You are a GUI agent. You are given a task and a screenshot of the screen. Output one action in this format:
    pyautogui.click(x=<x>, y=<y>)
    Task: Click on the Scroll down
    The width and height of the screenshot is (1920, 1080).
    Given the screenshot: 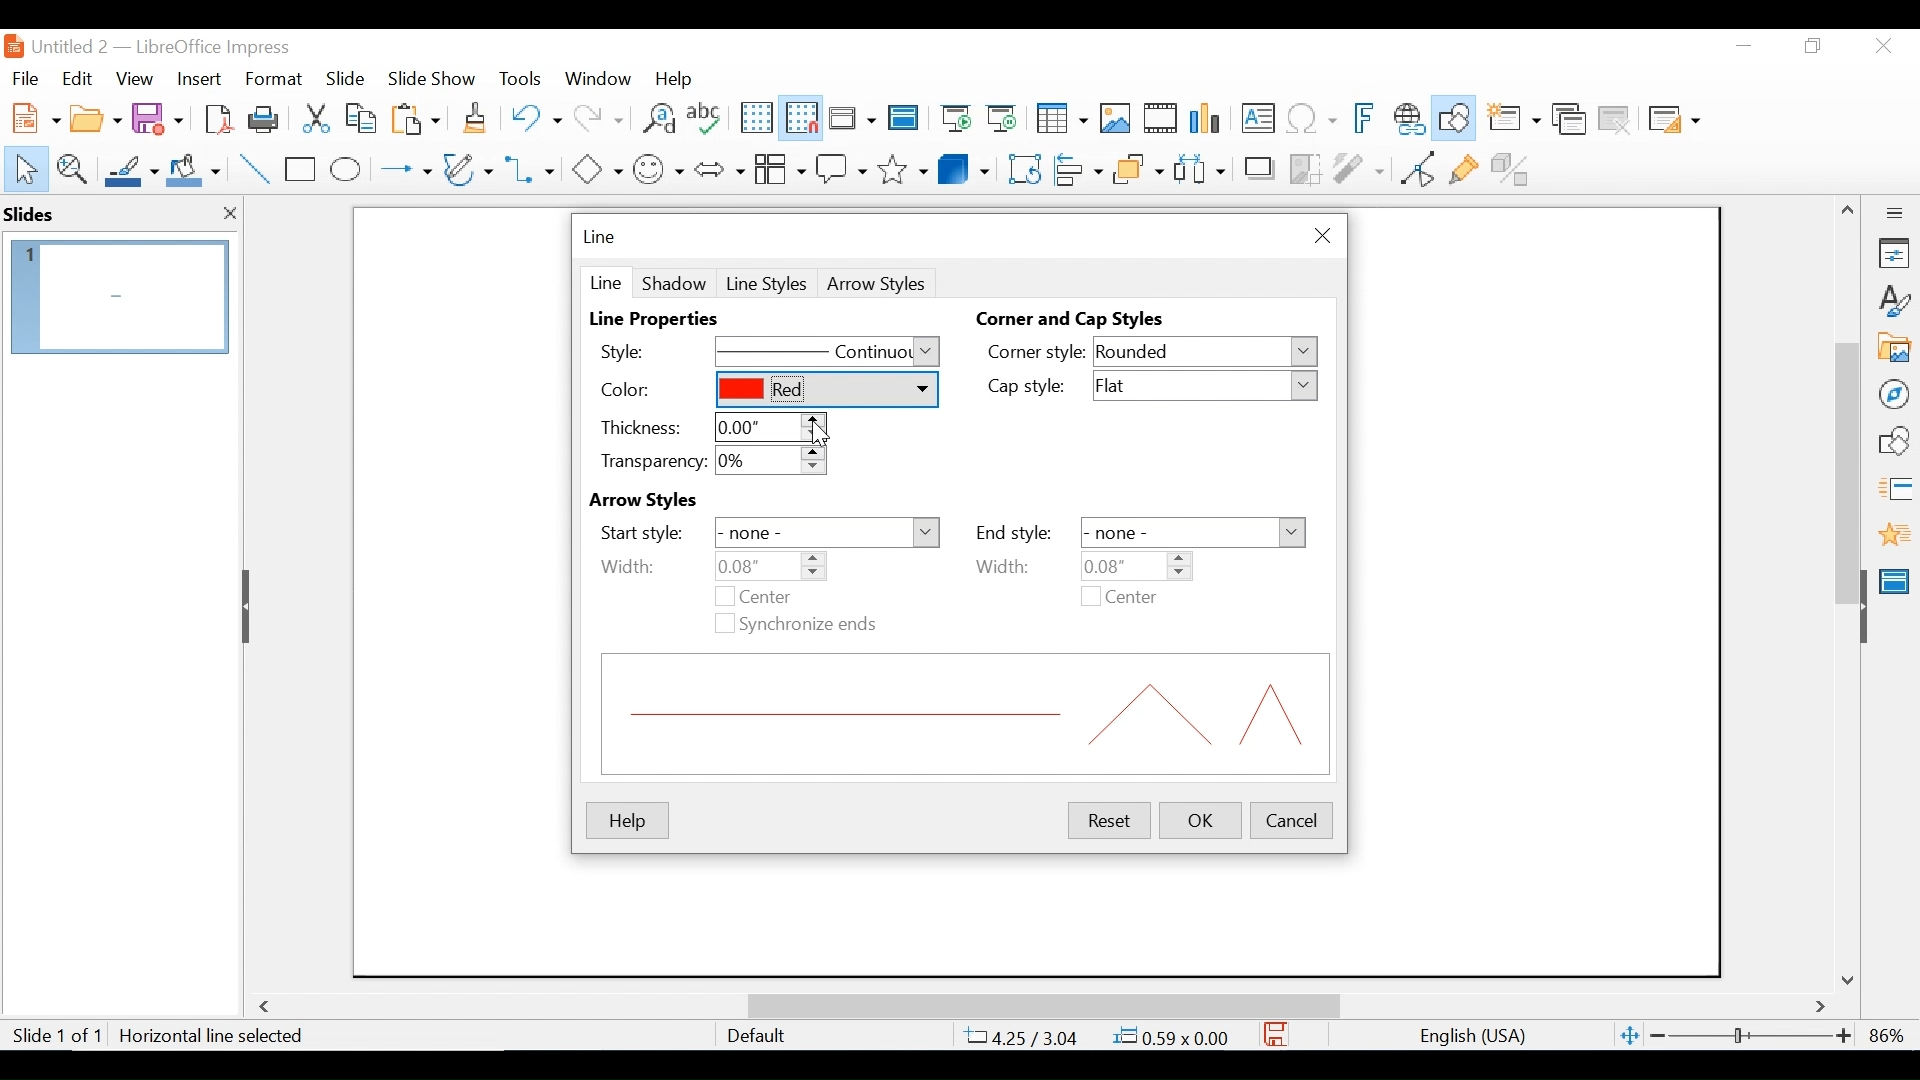 What is the action you would take?
    pyautogui.click(x=1851, y=979)
    